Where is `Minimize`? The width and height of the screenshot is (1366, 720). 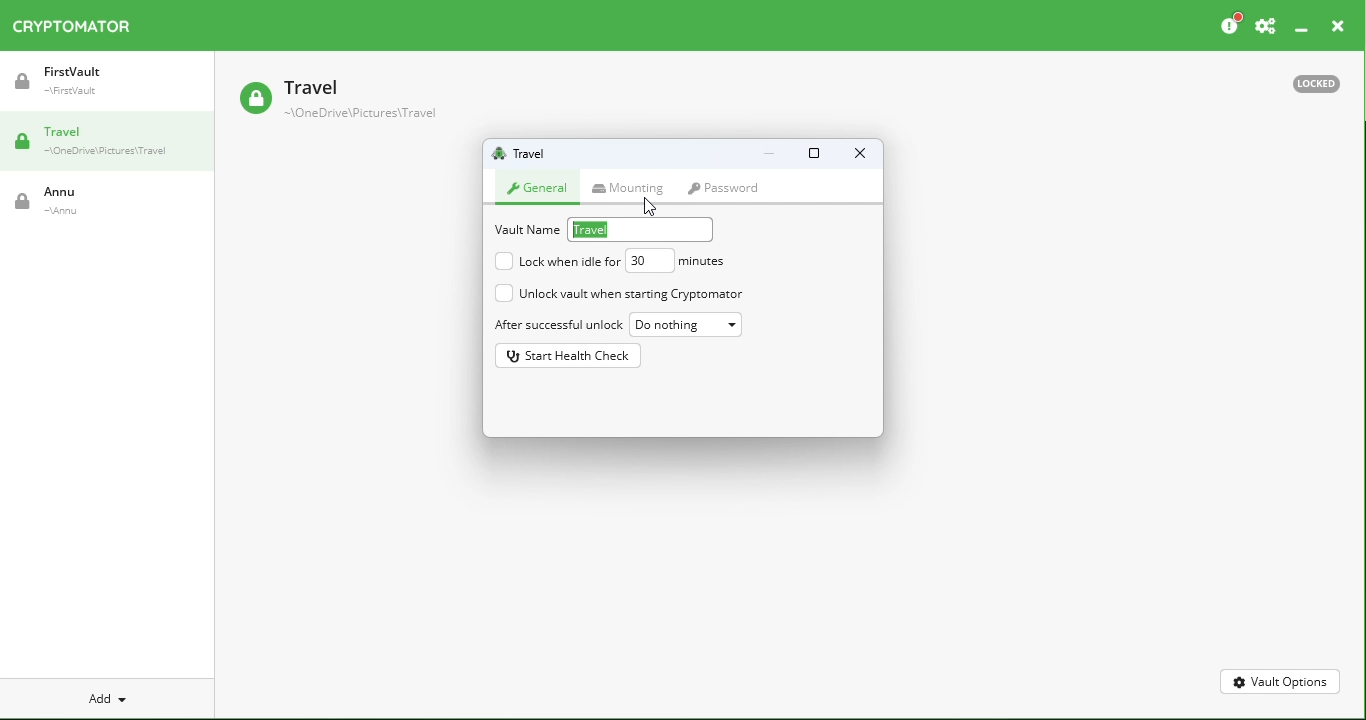 Minimize is located at coordinates (1300, 24).